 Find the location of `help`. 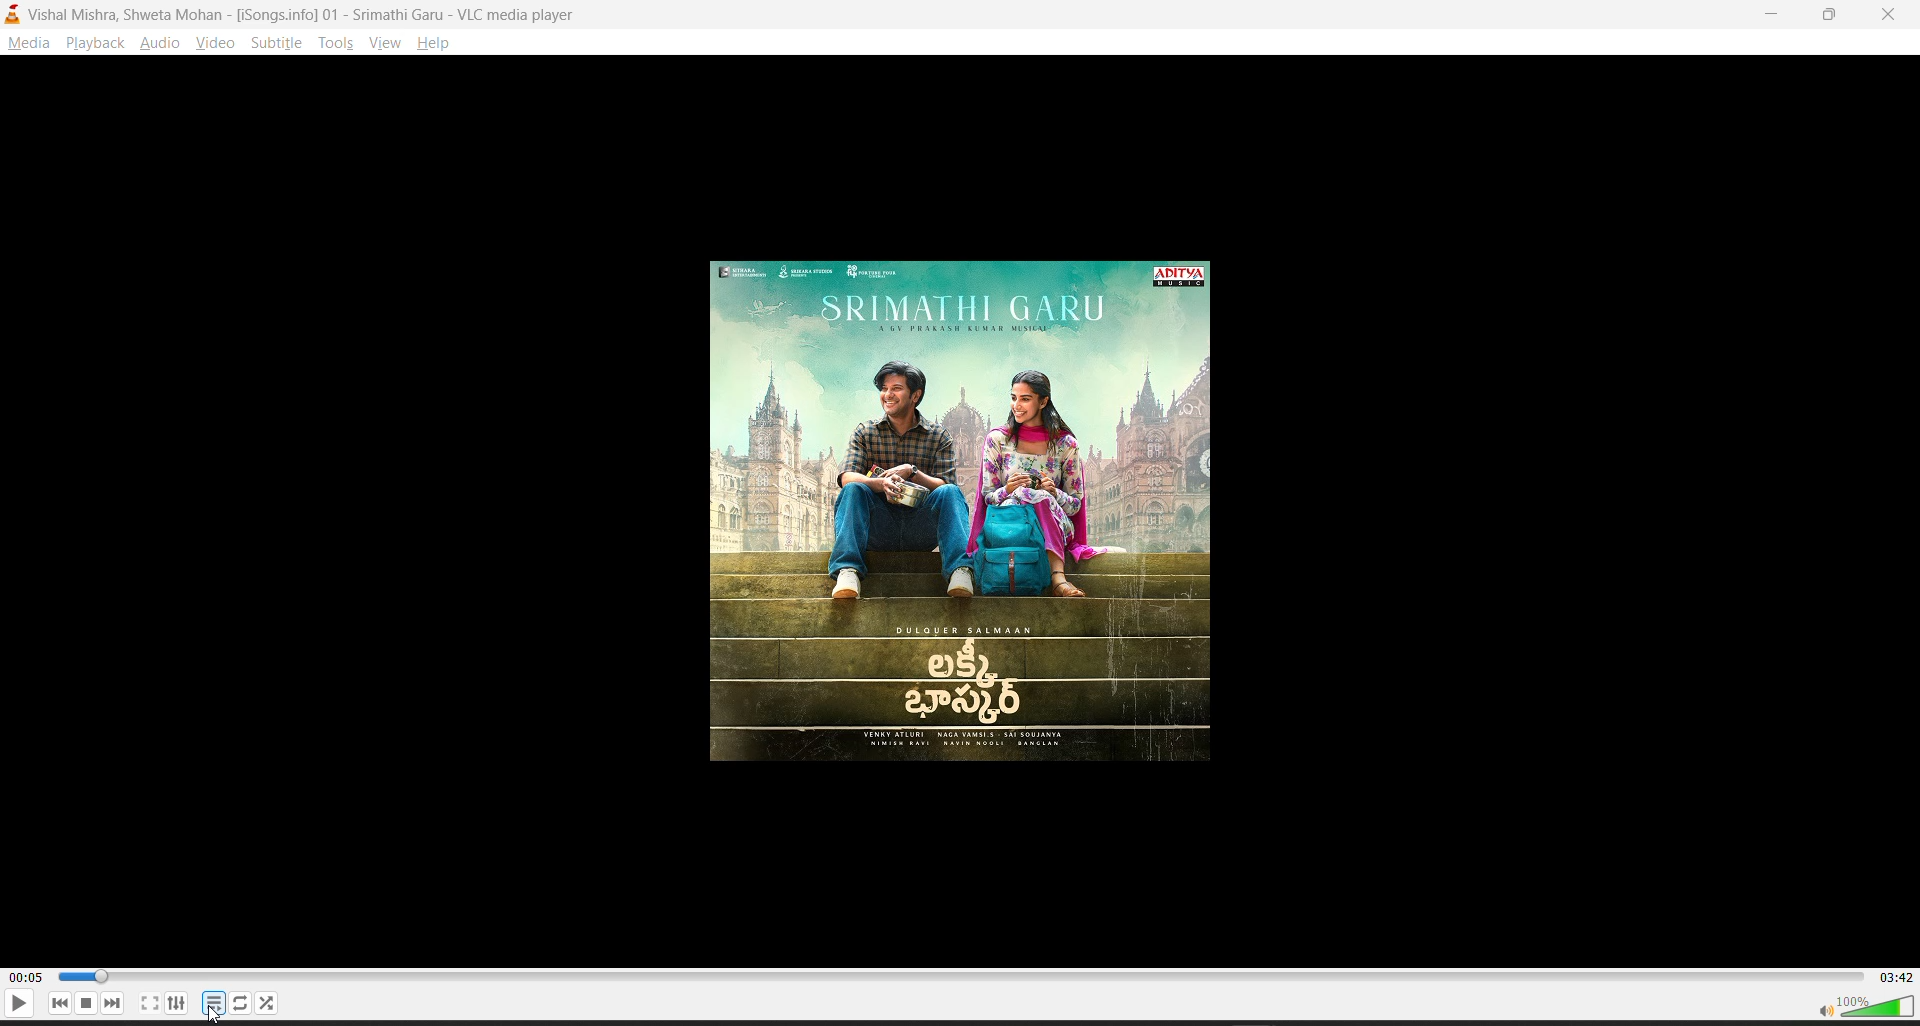

help is located at coordinates (441, 42).